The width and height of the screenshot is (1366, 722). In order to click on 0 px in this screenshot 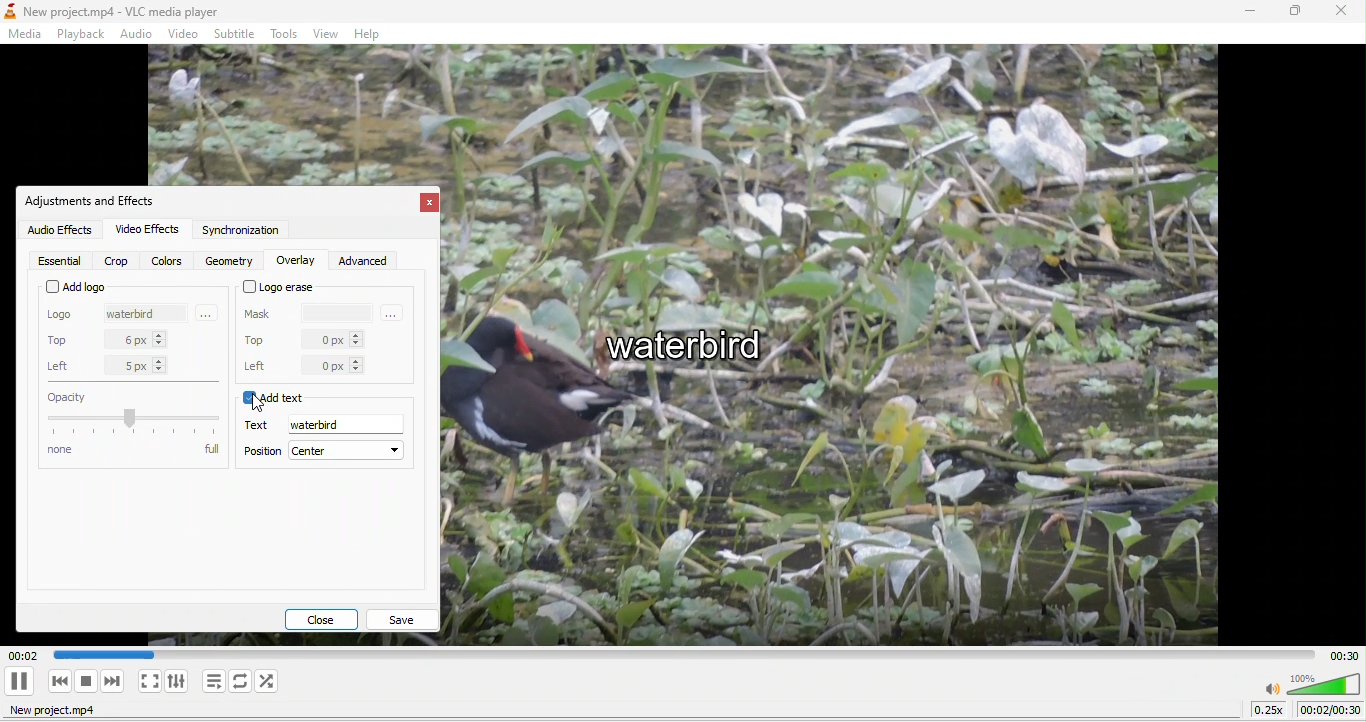, I will do `click(344, 365)`.